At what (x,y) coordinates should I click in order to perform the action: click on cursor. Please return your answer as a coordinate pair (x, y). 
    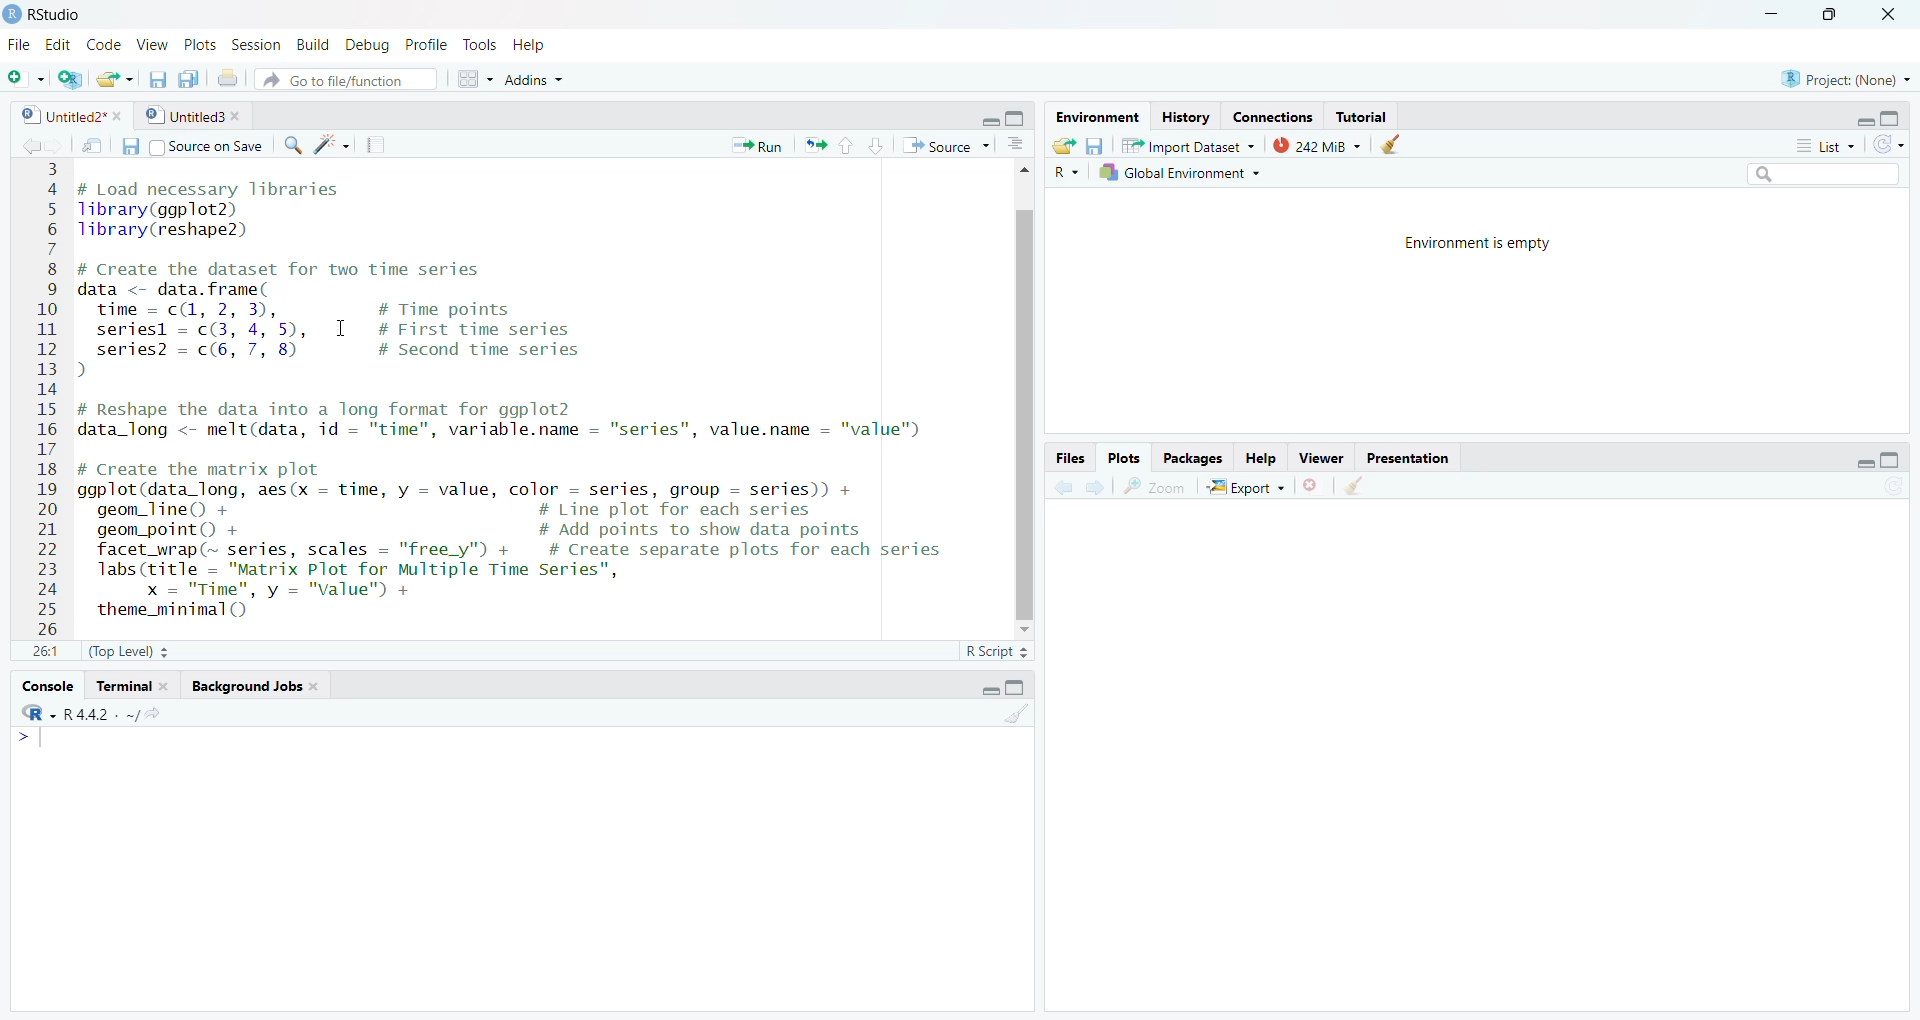
    Looking at the image, I should click on (340, 328).